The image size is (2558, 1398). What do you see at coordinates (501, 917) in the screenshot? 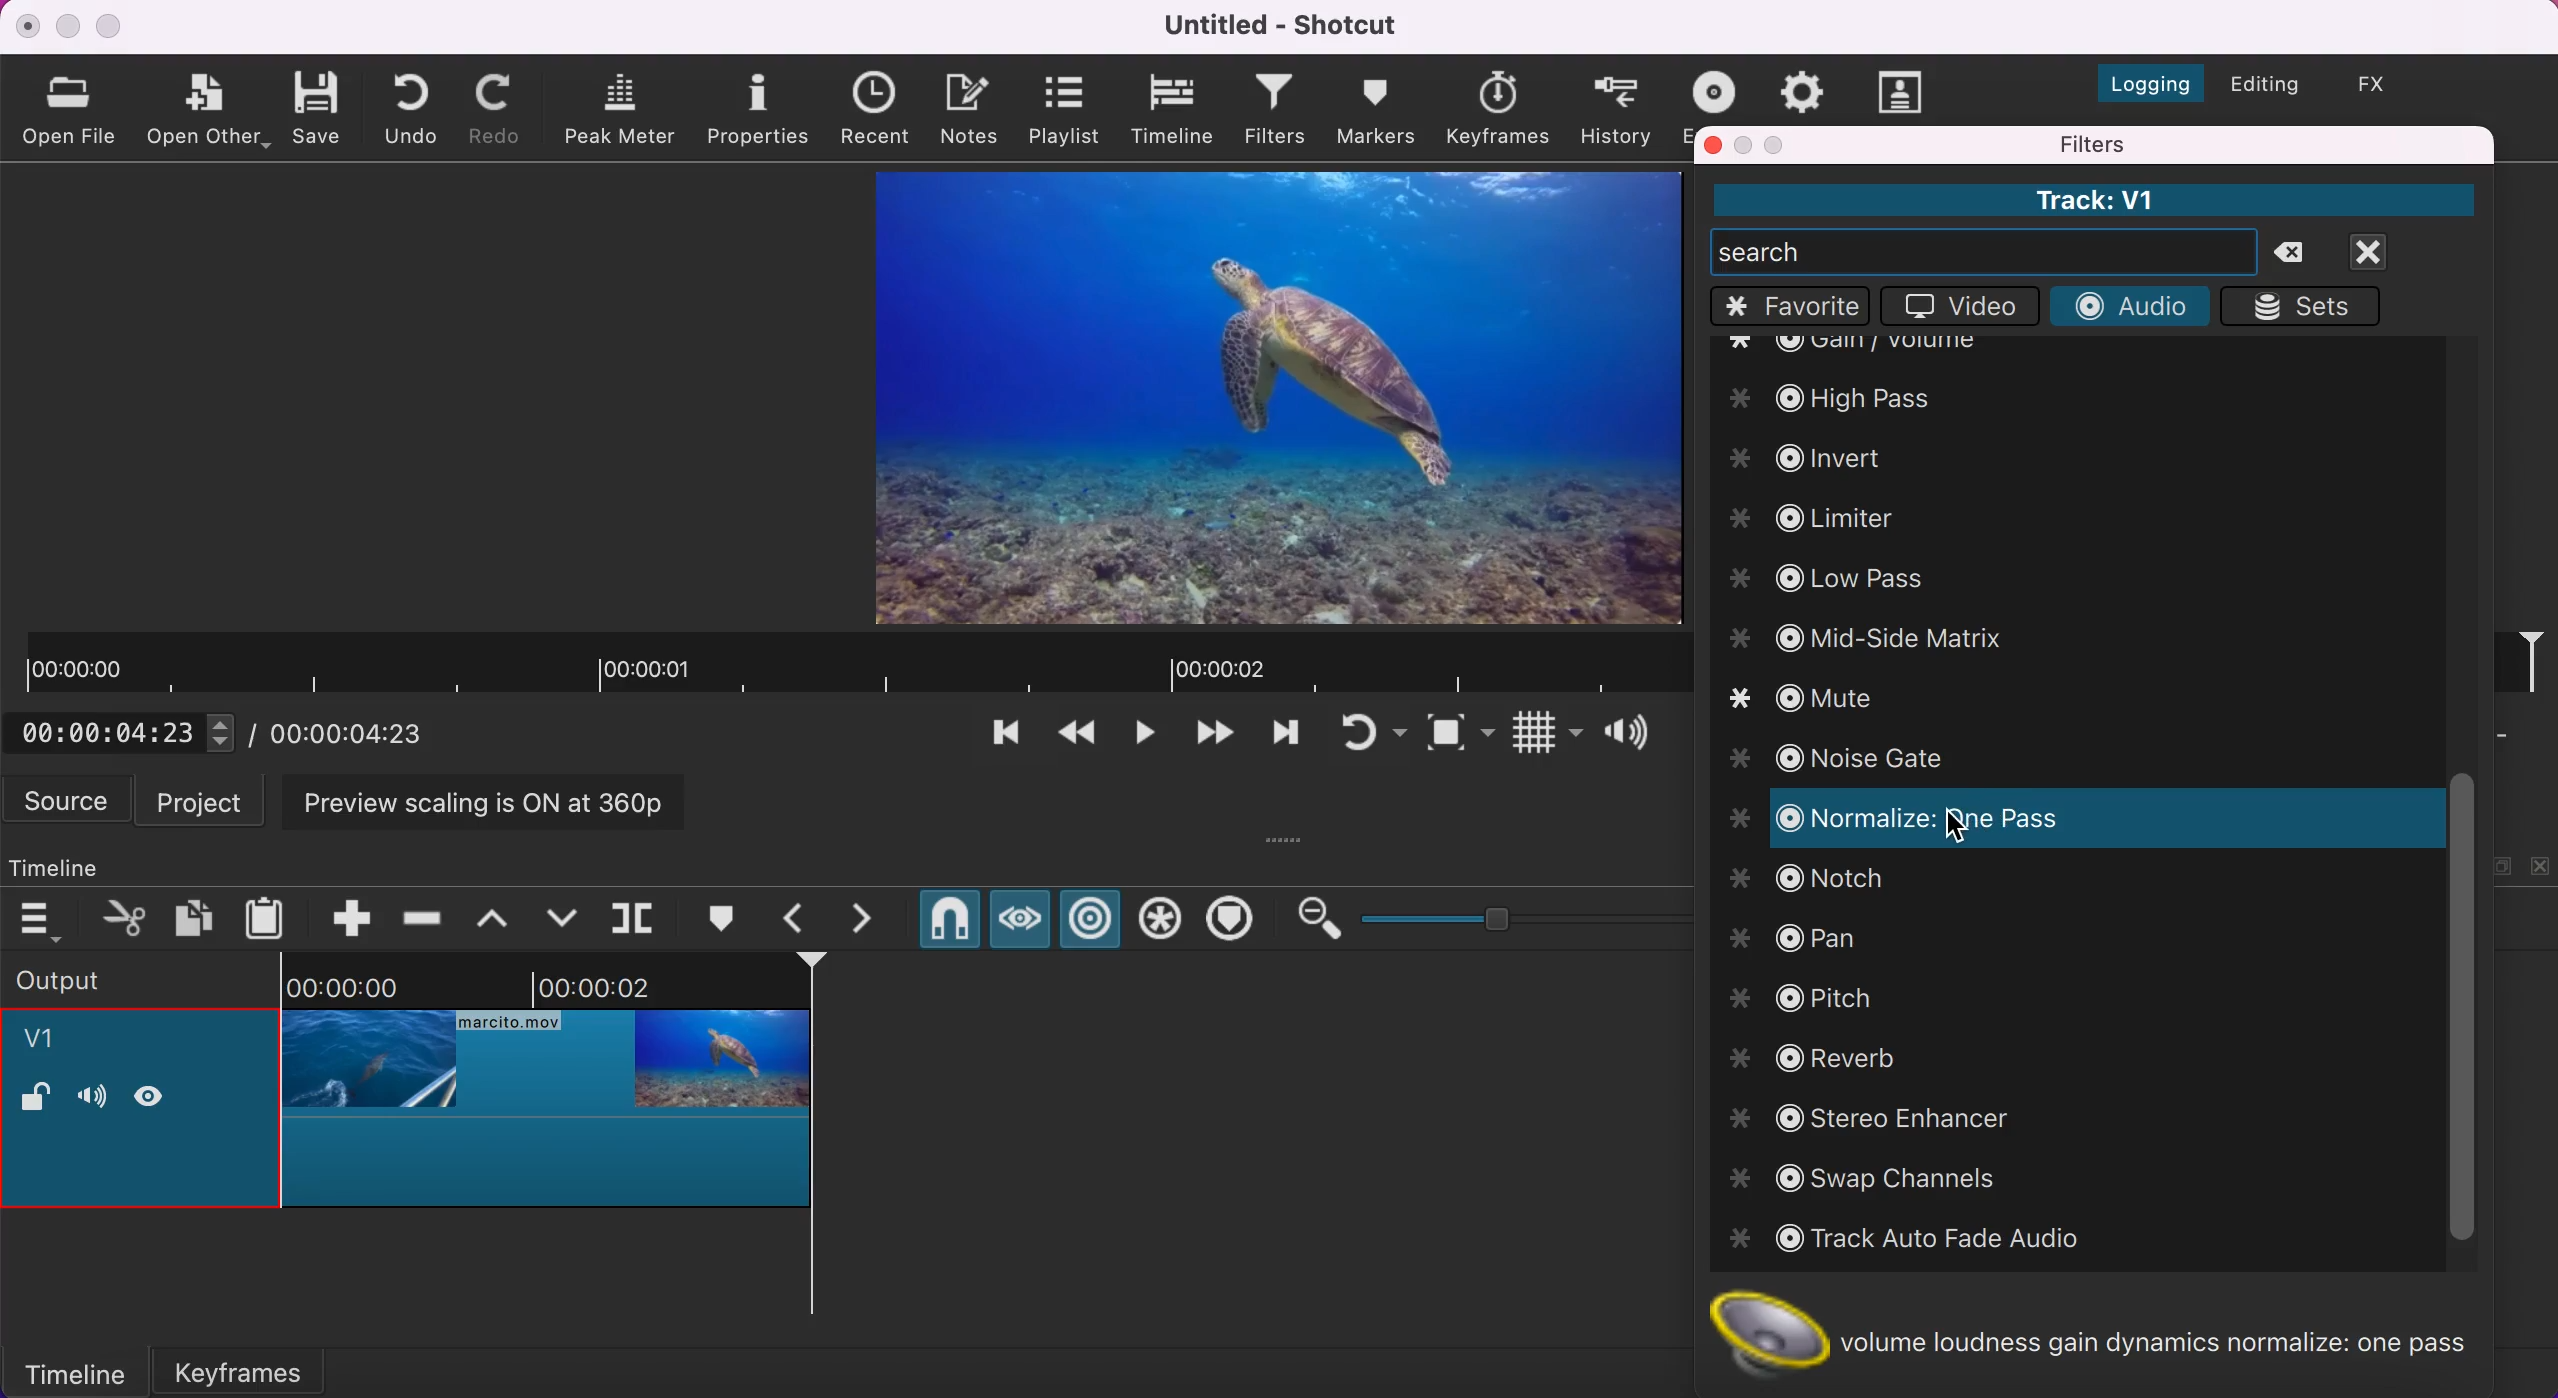
I see `lift` at bounding box center [501, 917].